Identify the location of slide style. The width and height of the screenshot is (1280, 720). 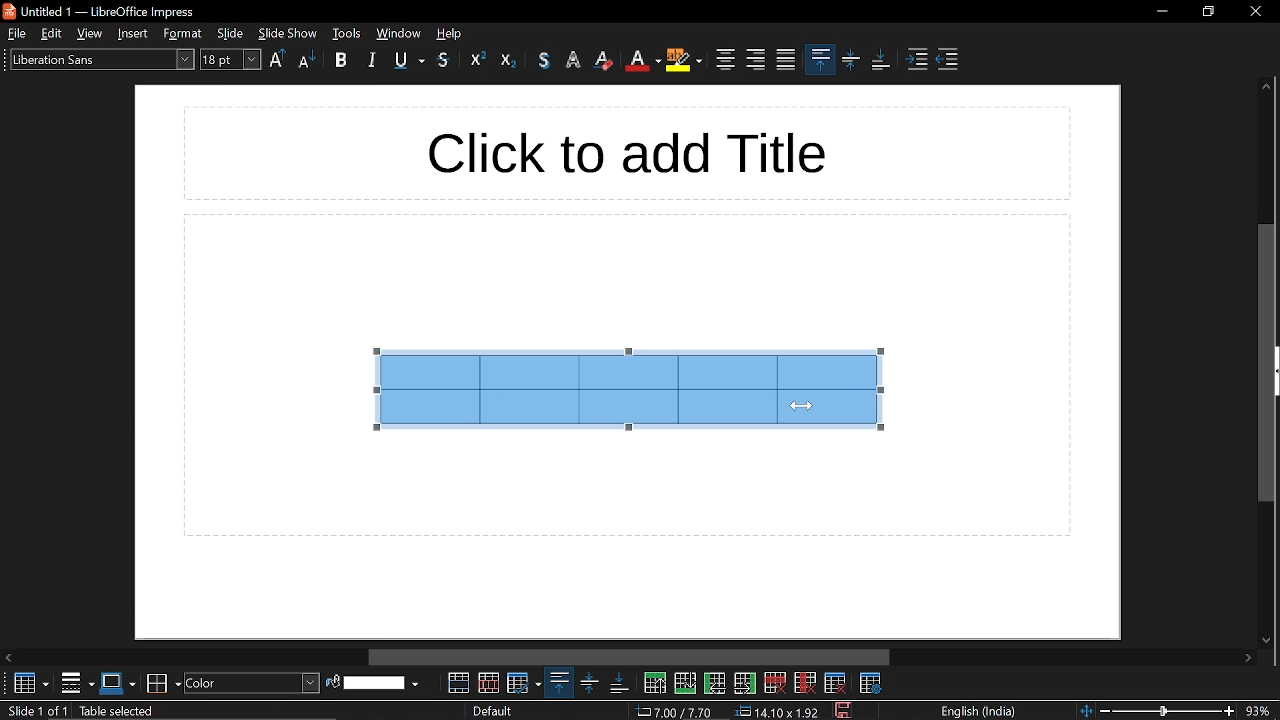
(494, 711).